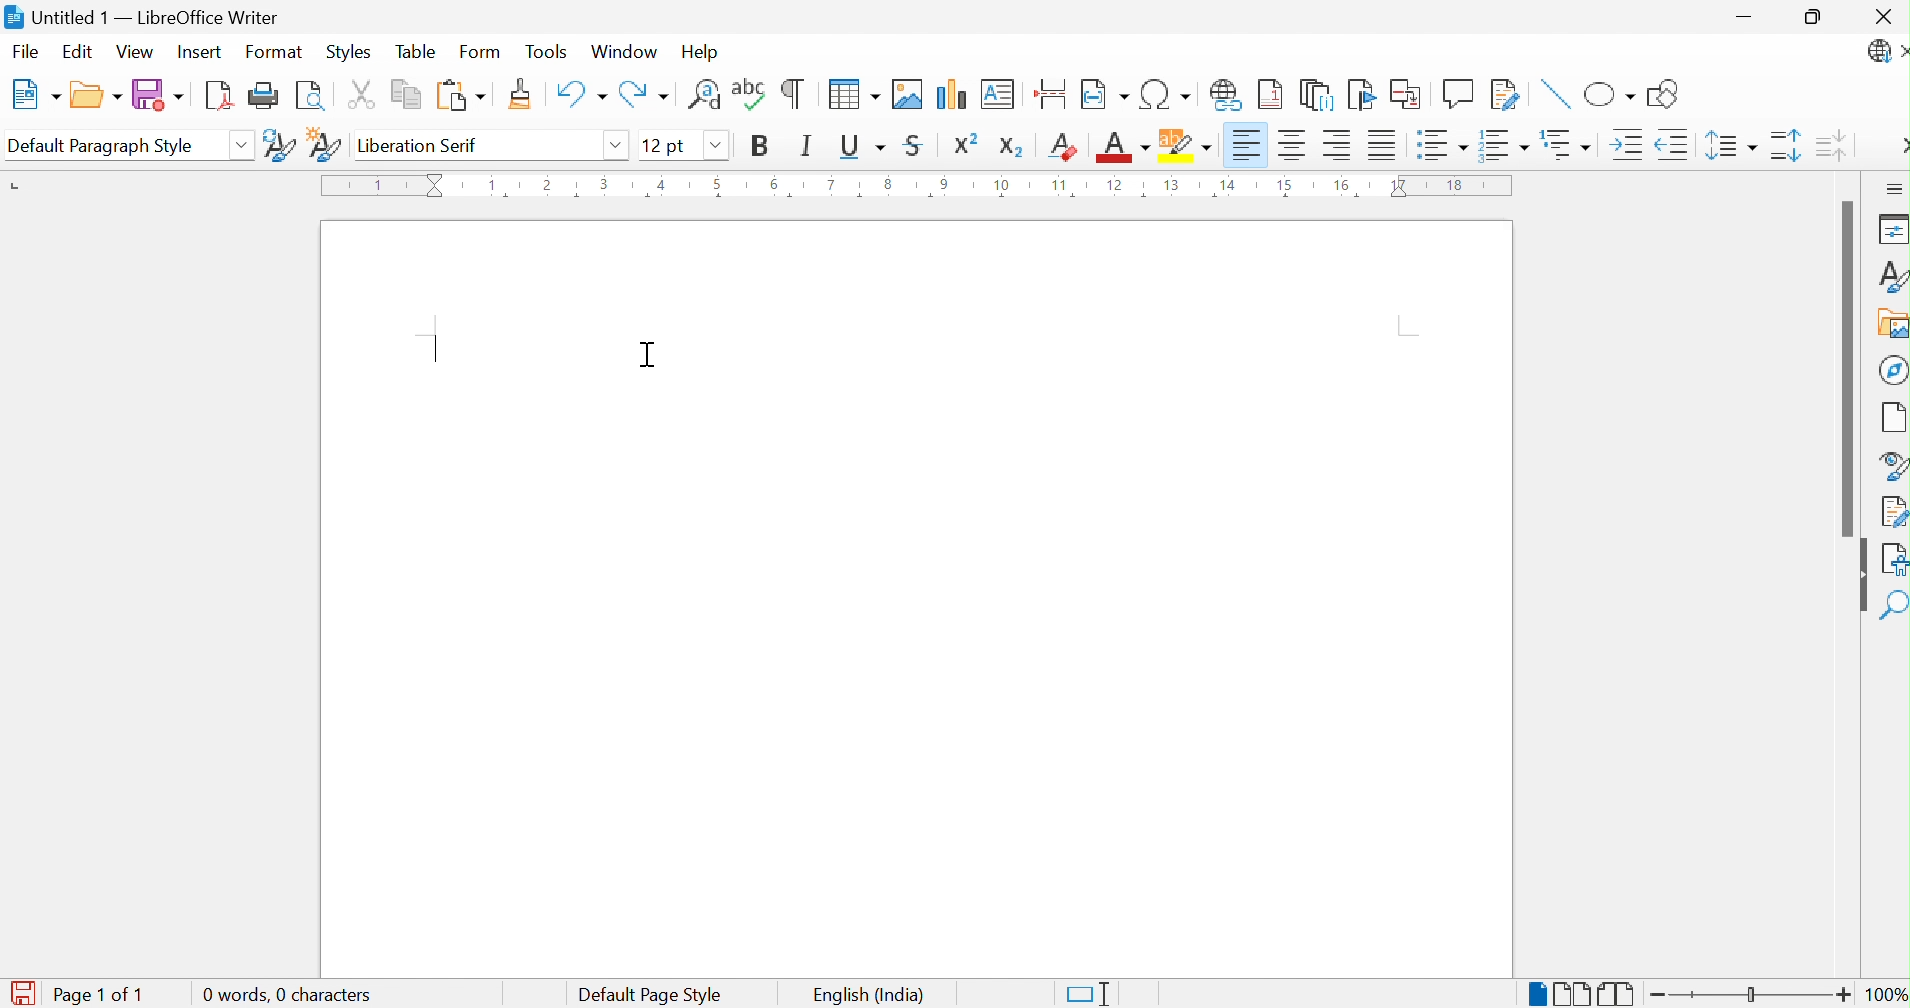  What do you see at coordinates (1572, 991) in the screenshot?
I see `Multiple-page View` at bounding box center [1572, 991].